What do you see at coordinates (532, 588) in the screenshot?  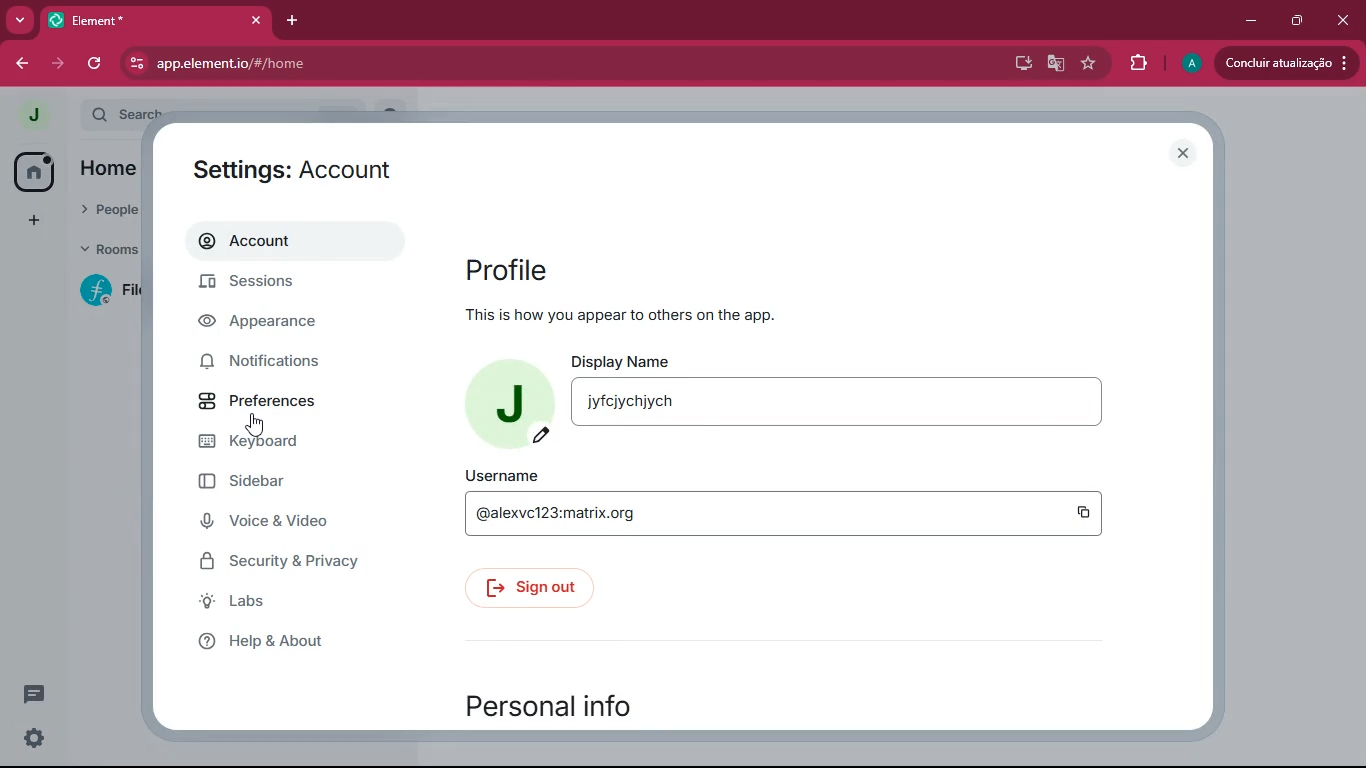 I see `sign out` at bounding box center [532, 588].